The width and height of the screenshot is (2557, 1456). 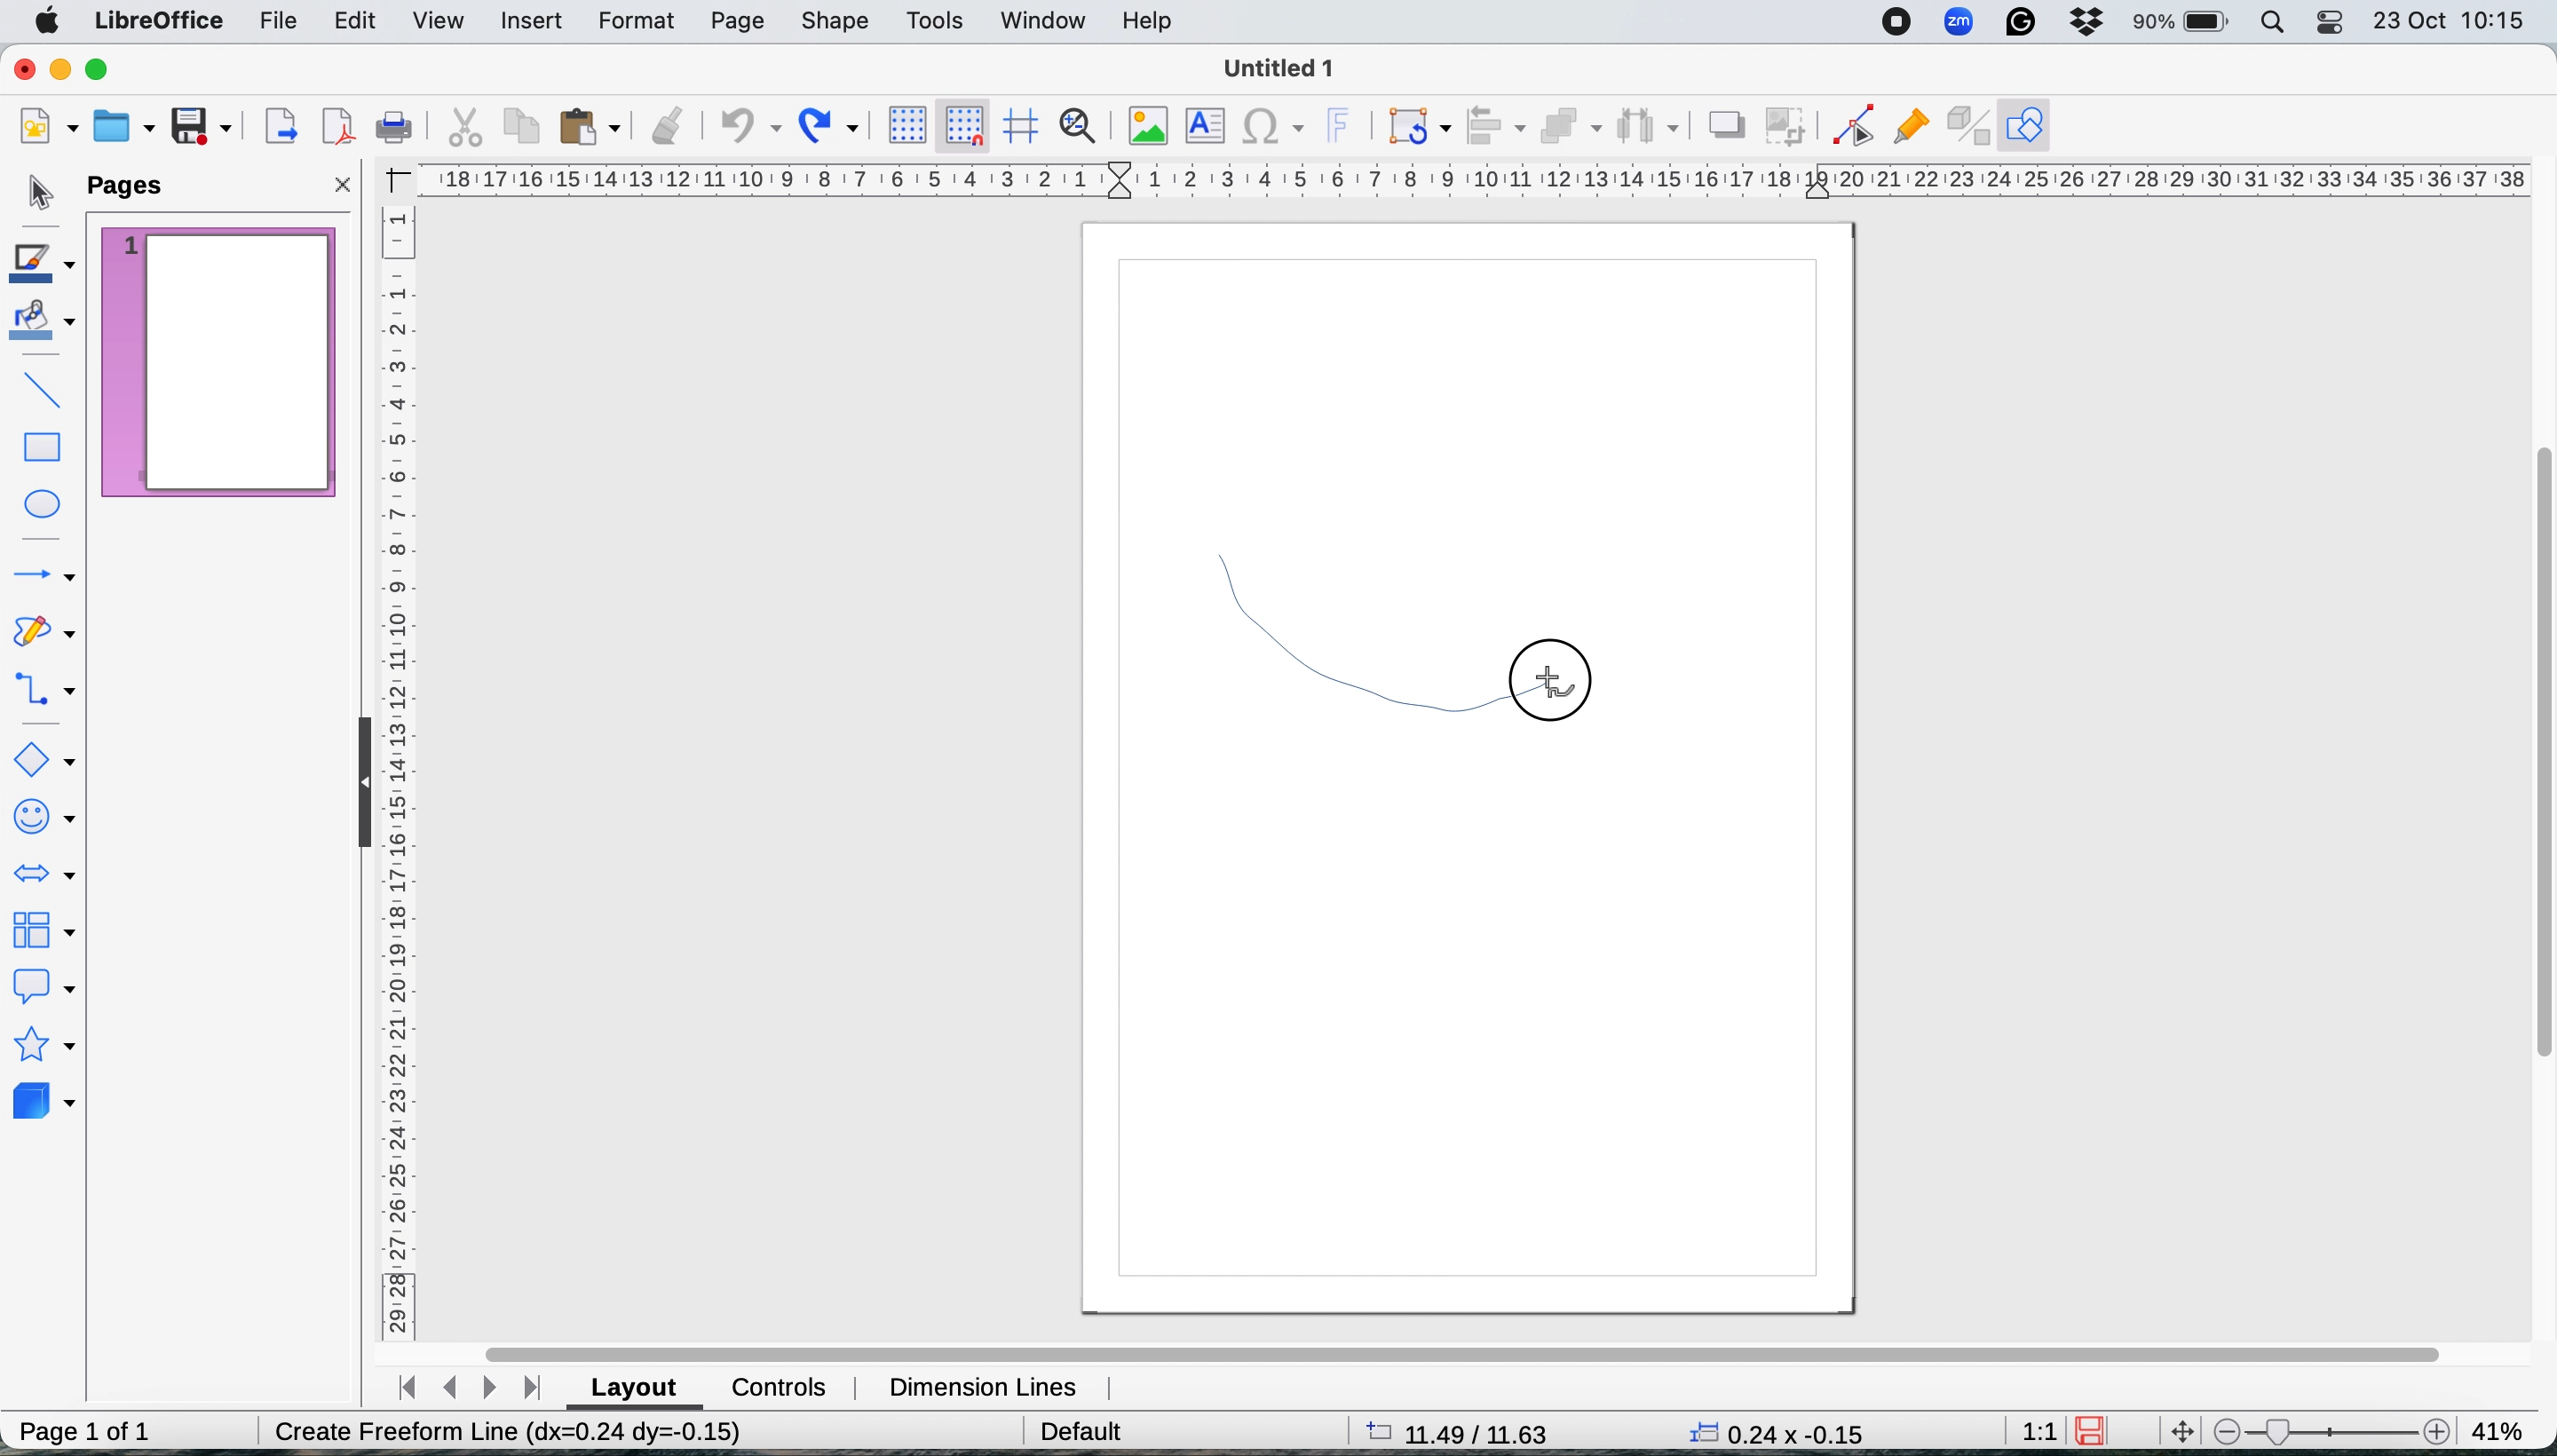 What do you see at coordinates (338, 125) in the screenshot?
I see `export directly as pdf` at bounding box center [338, 125].